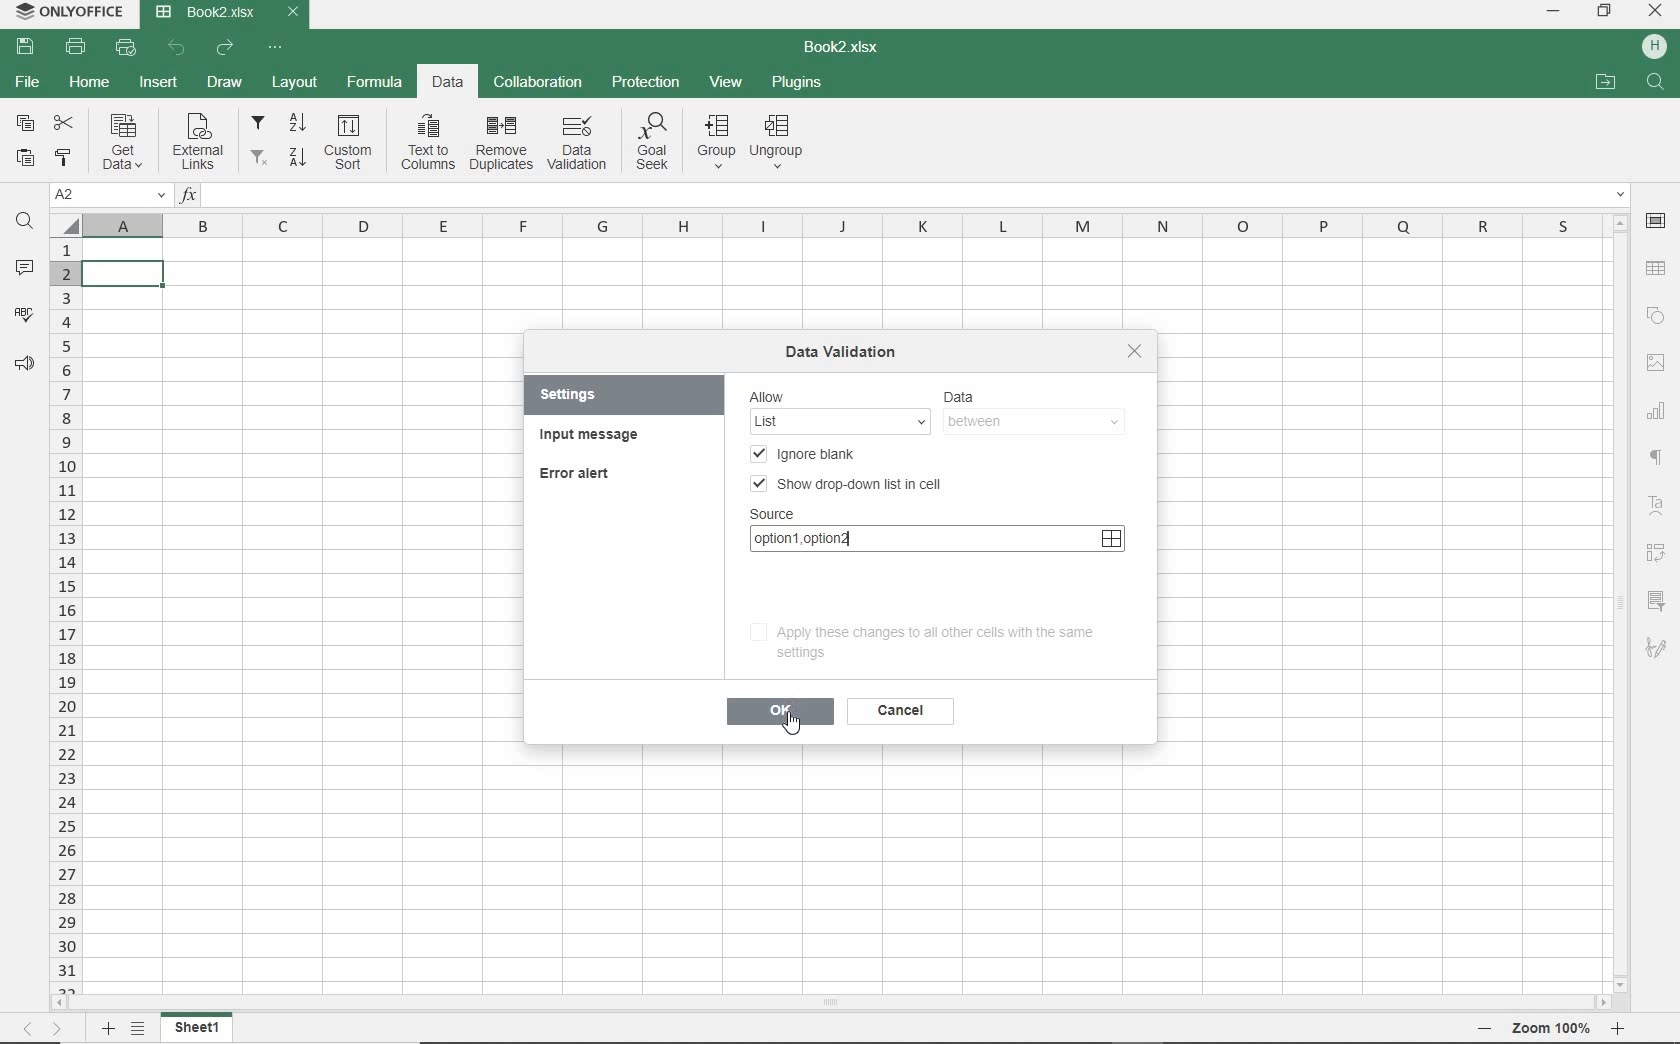  I want to click on NONPRINTIG CHARACTERS, so click(1658, 460).